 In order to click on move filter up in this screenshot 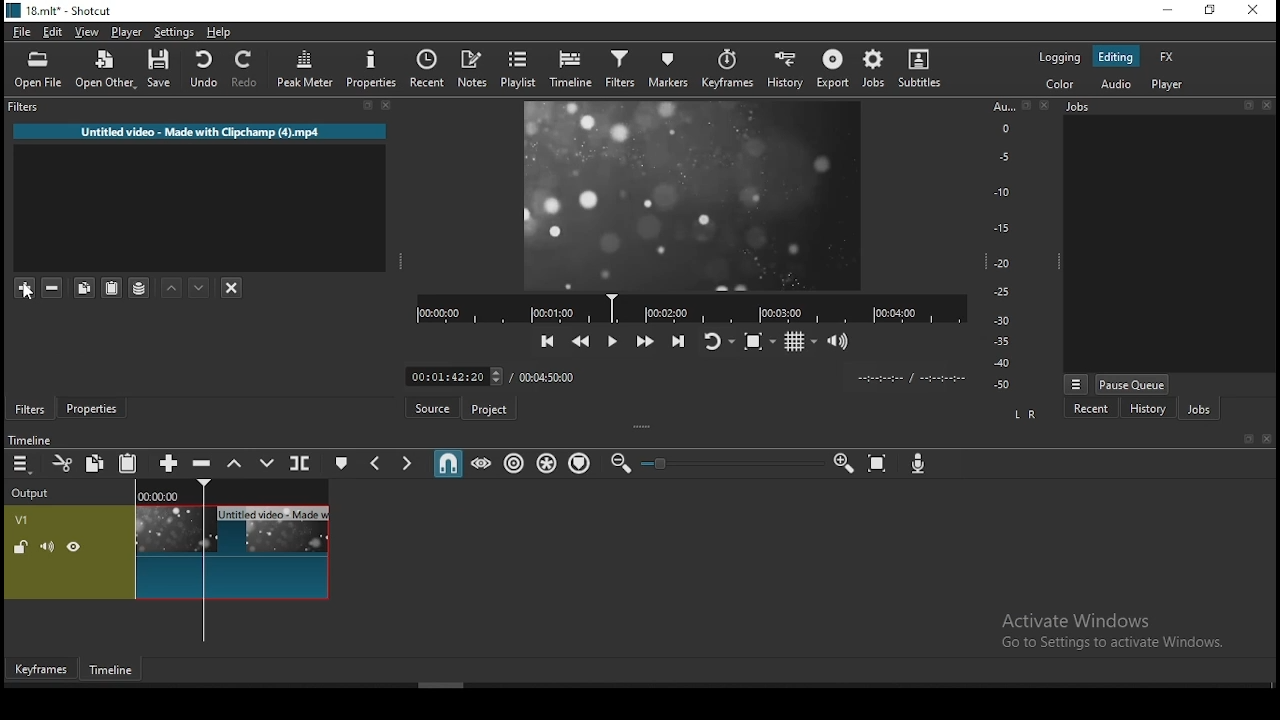, I will do `click(172, 284)`.